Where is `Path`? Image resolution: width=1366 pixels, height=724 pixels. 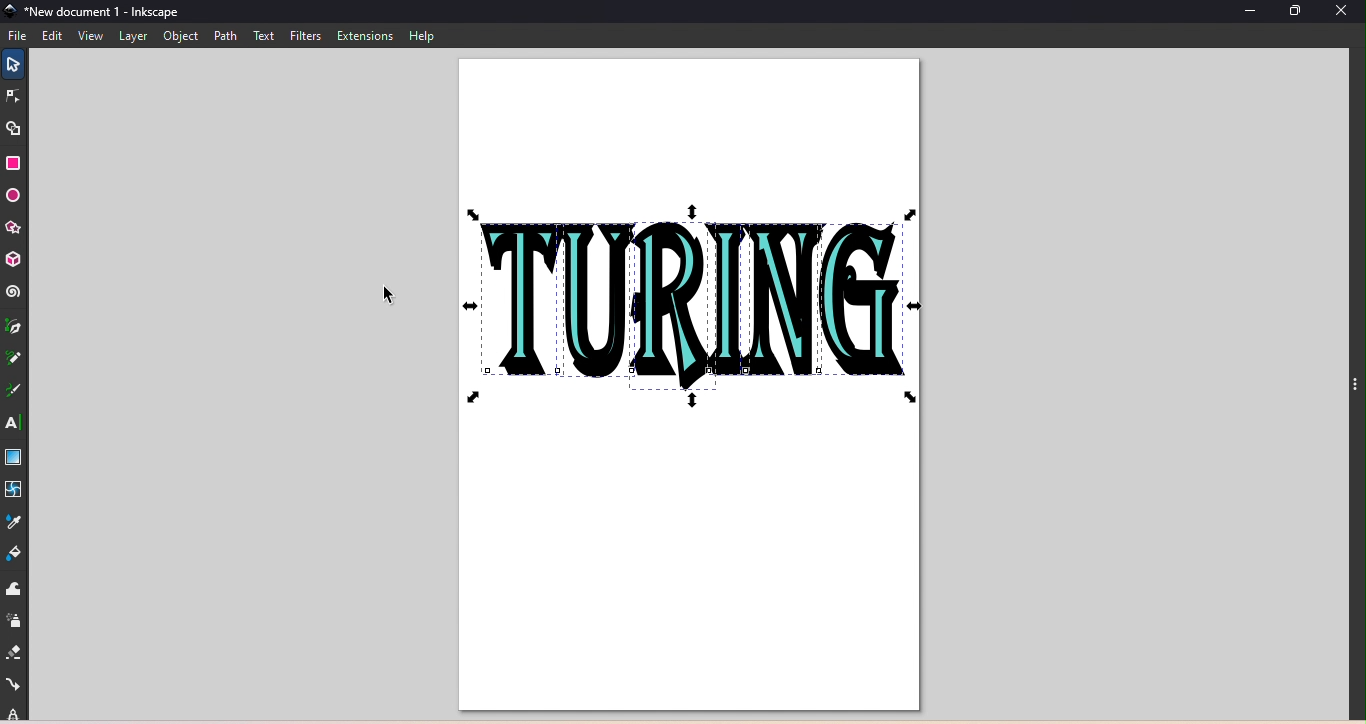
Path is located at coordinates (224, 36).